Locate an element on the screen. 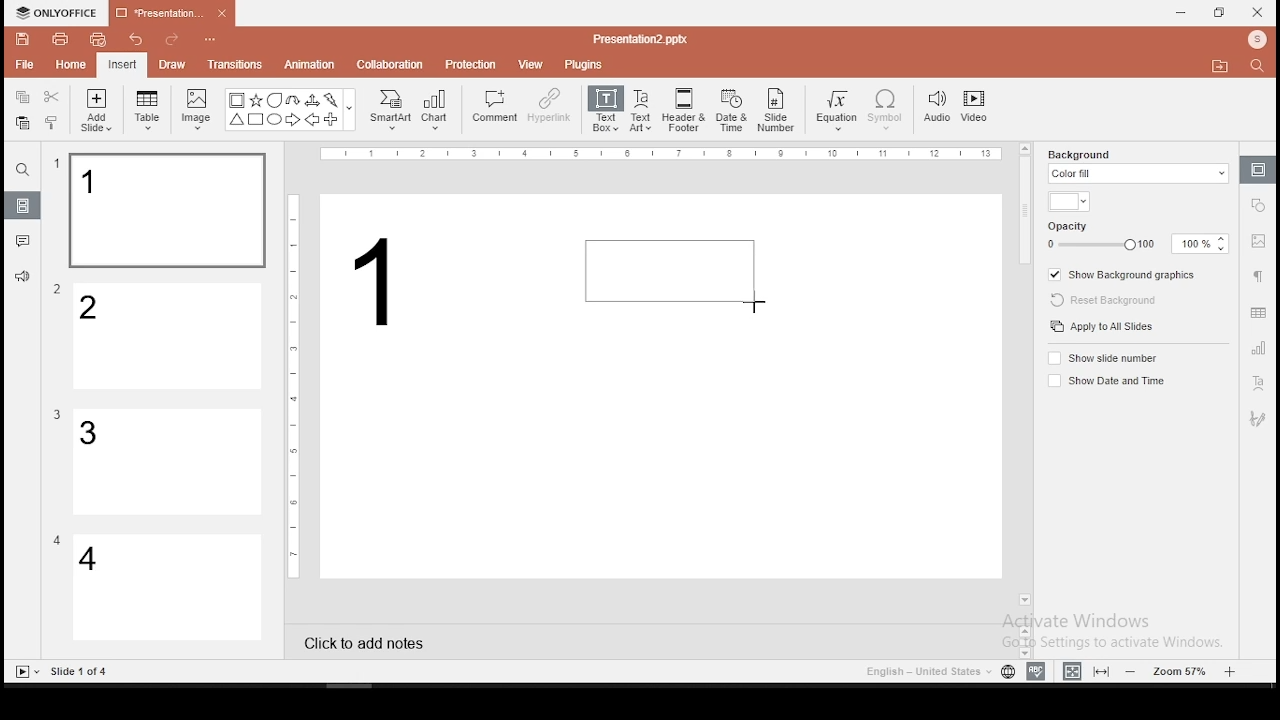   is located at coordinates (57, 164).